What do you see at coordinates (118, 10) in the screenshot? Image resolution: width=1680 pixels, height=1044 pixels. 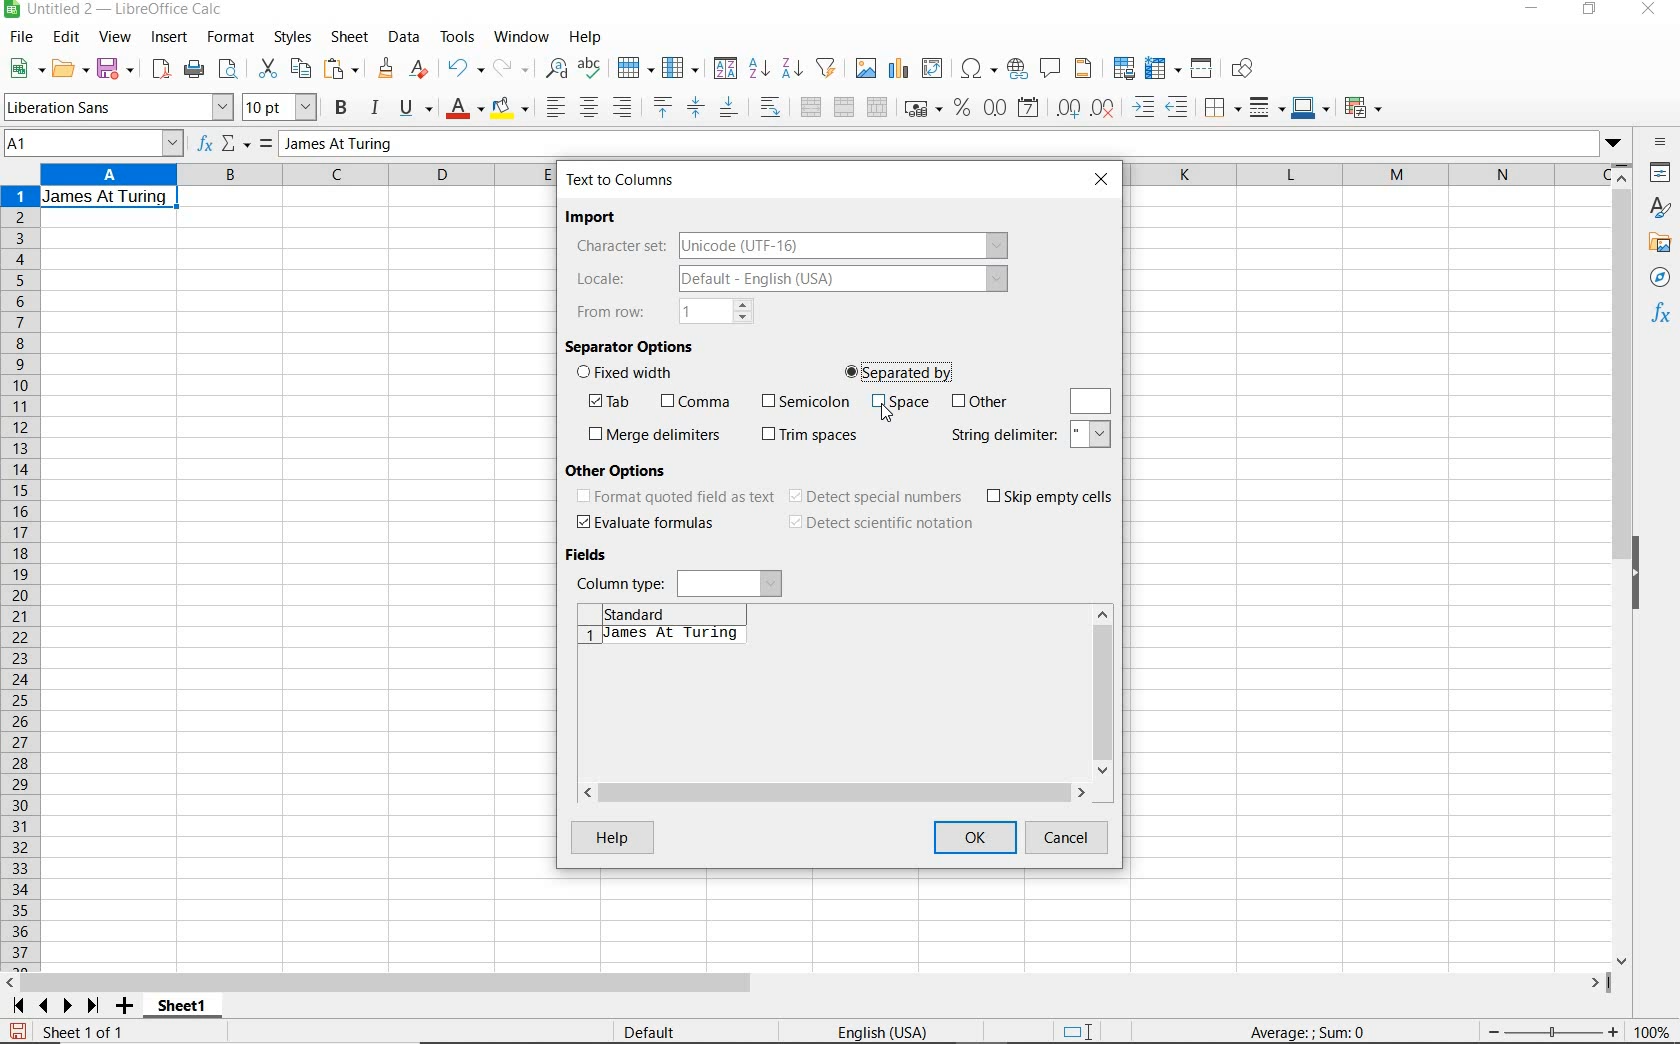 I see `file name` at bounding box center [118, 10].